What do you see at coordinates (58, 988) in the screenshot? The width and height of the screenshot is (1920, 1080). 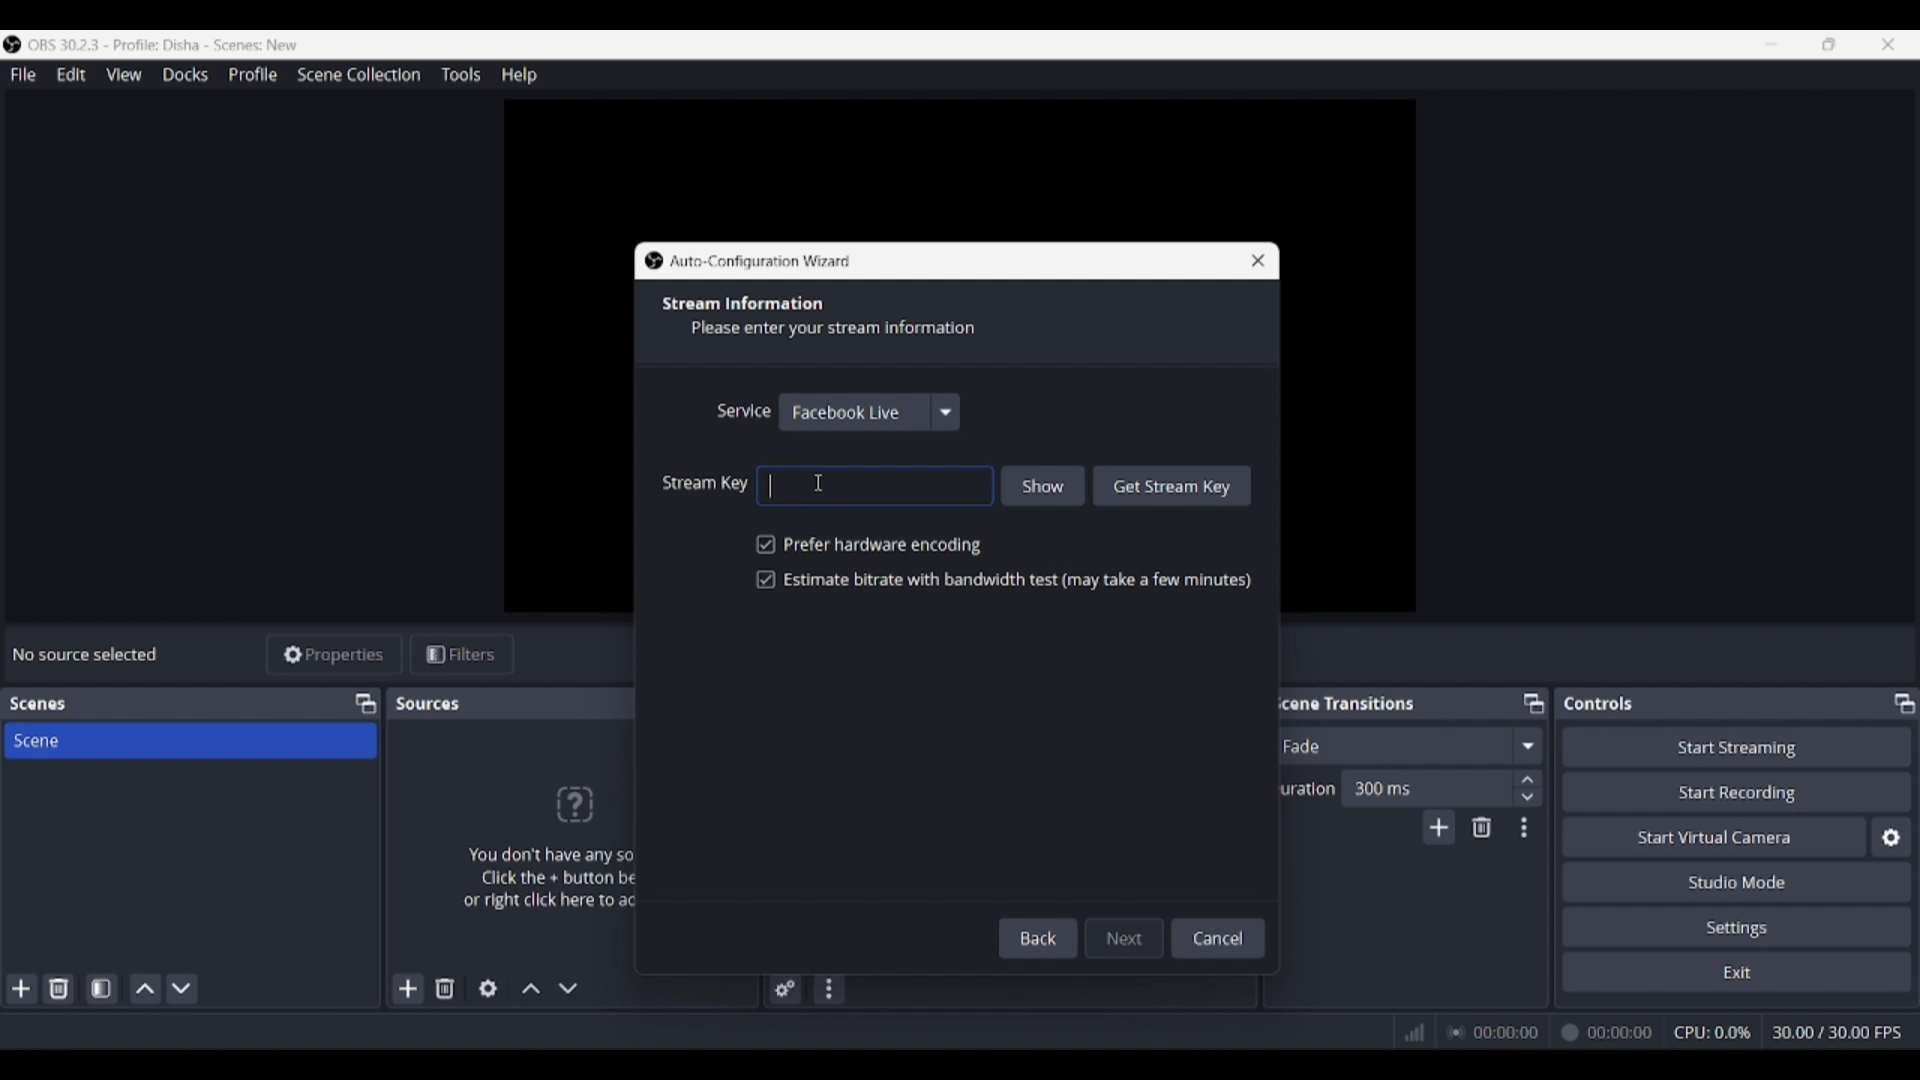 I see `Delete selected scene` at bounding box center [58, 988].